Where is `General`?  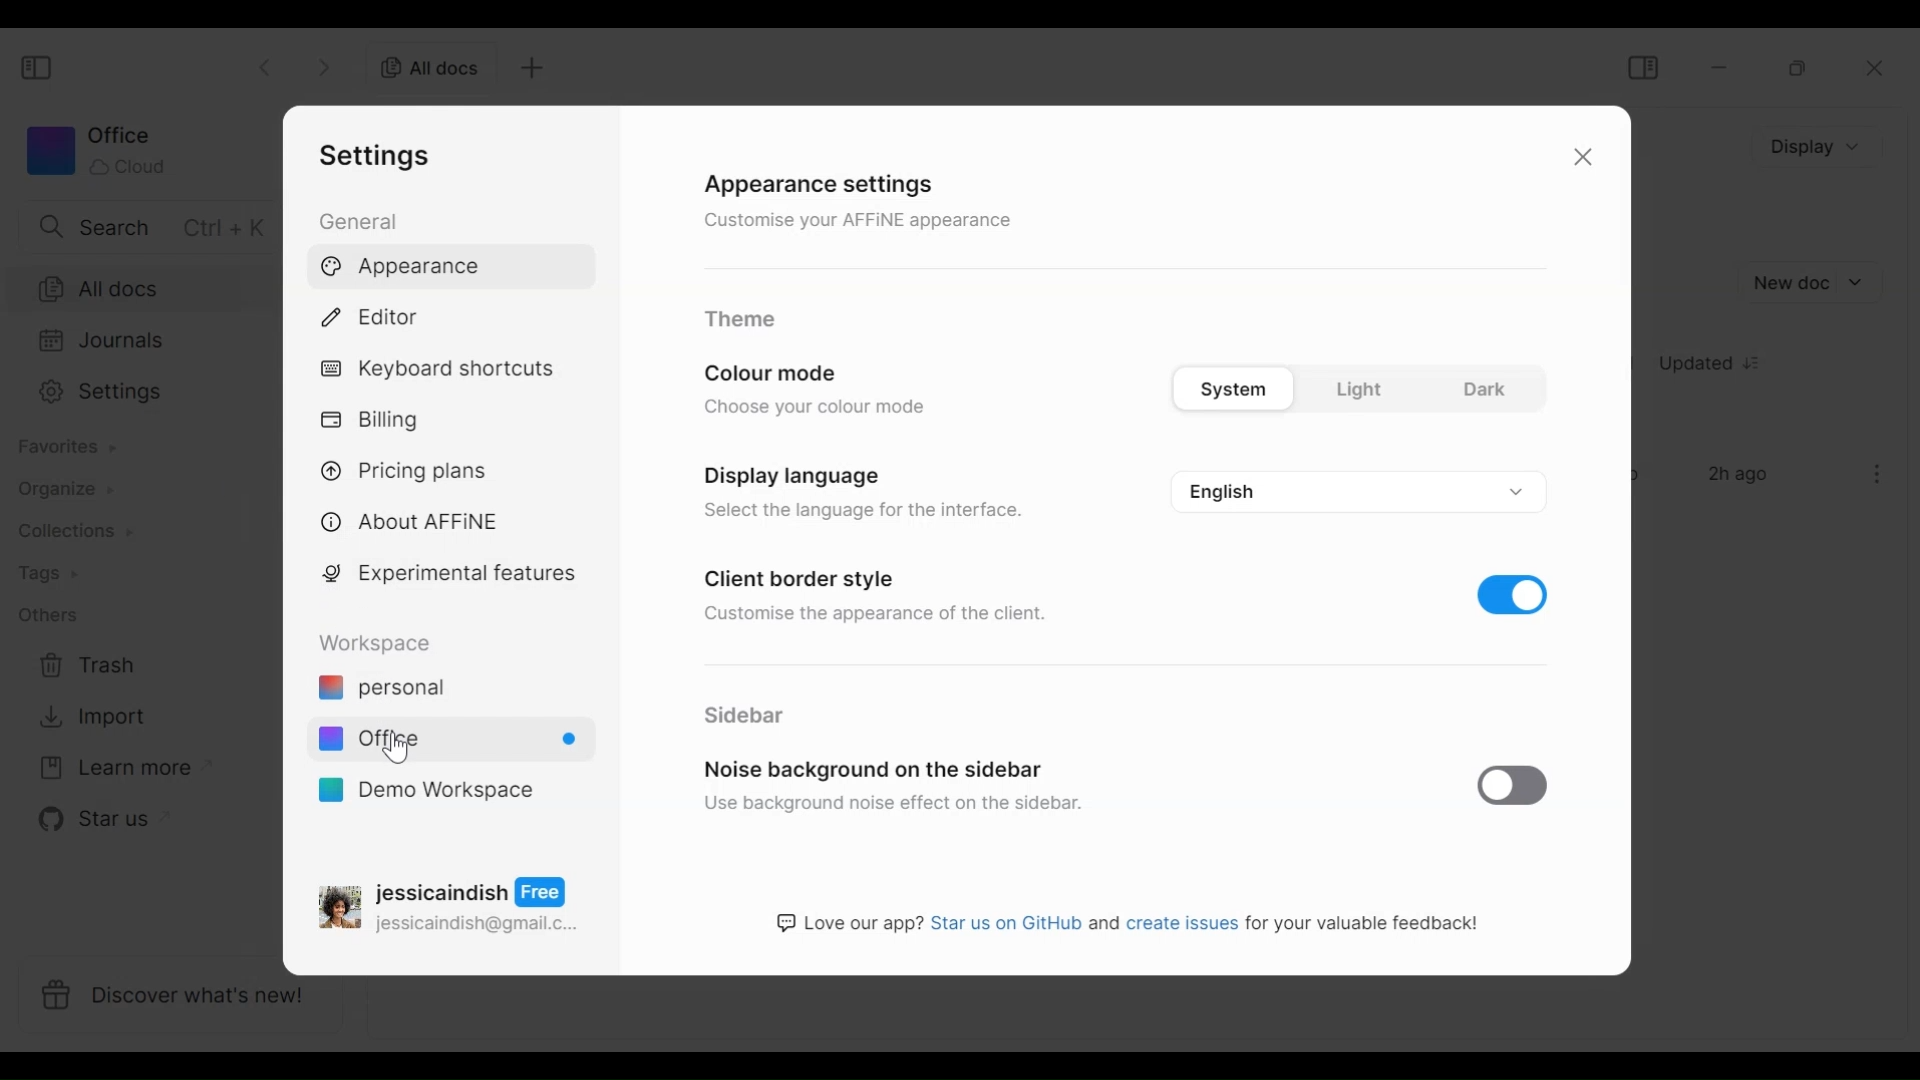 General is located at coordinates (362, 220).